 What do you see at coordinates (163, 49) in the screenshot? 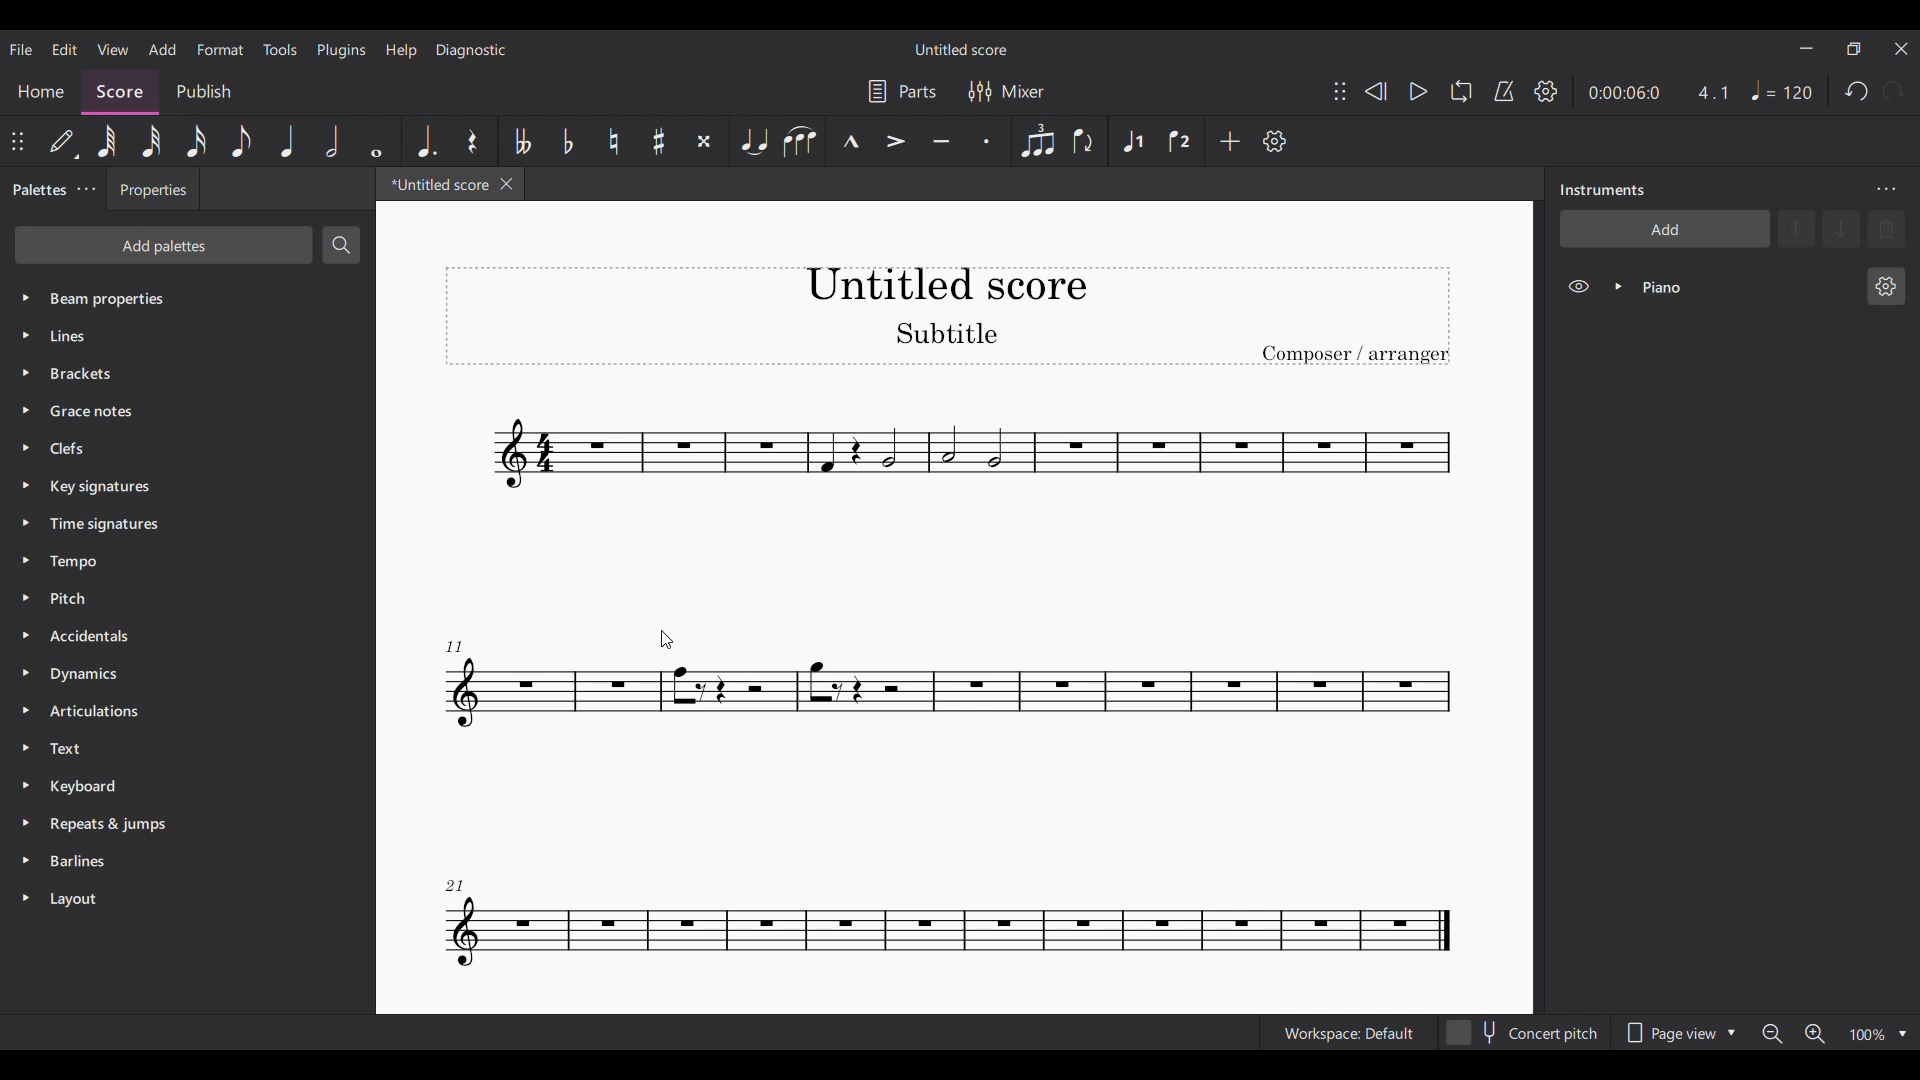
I see `Add menu` at bounding box center [163, 49].